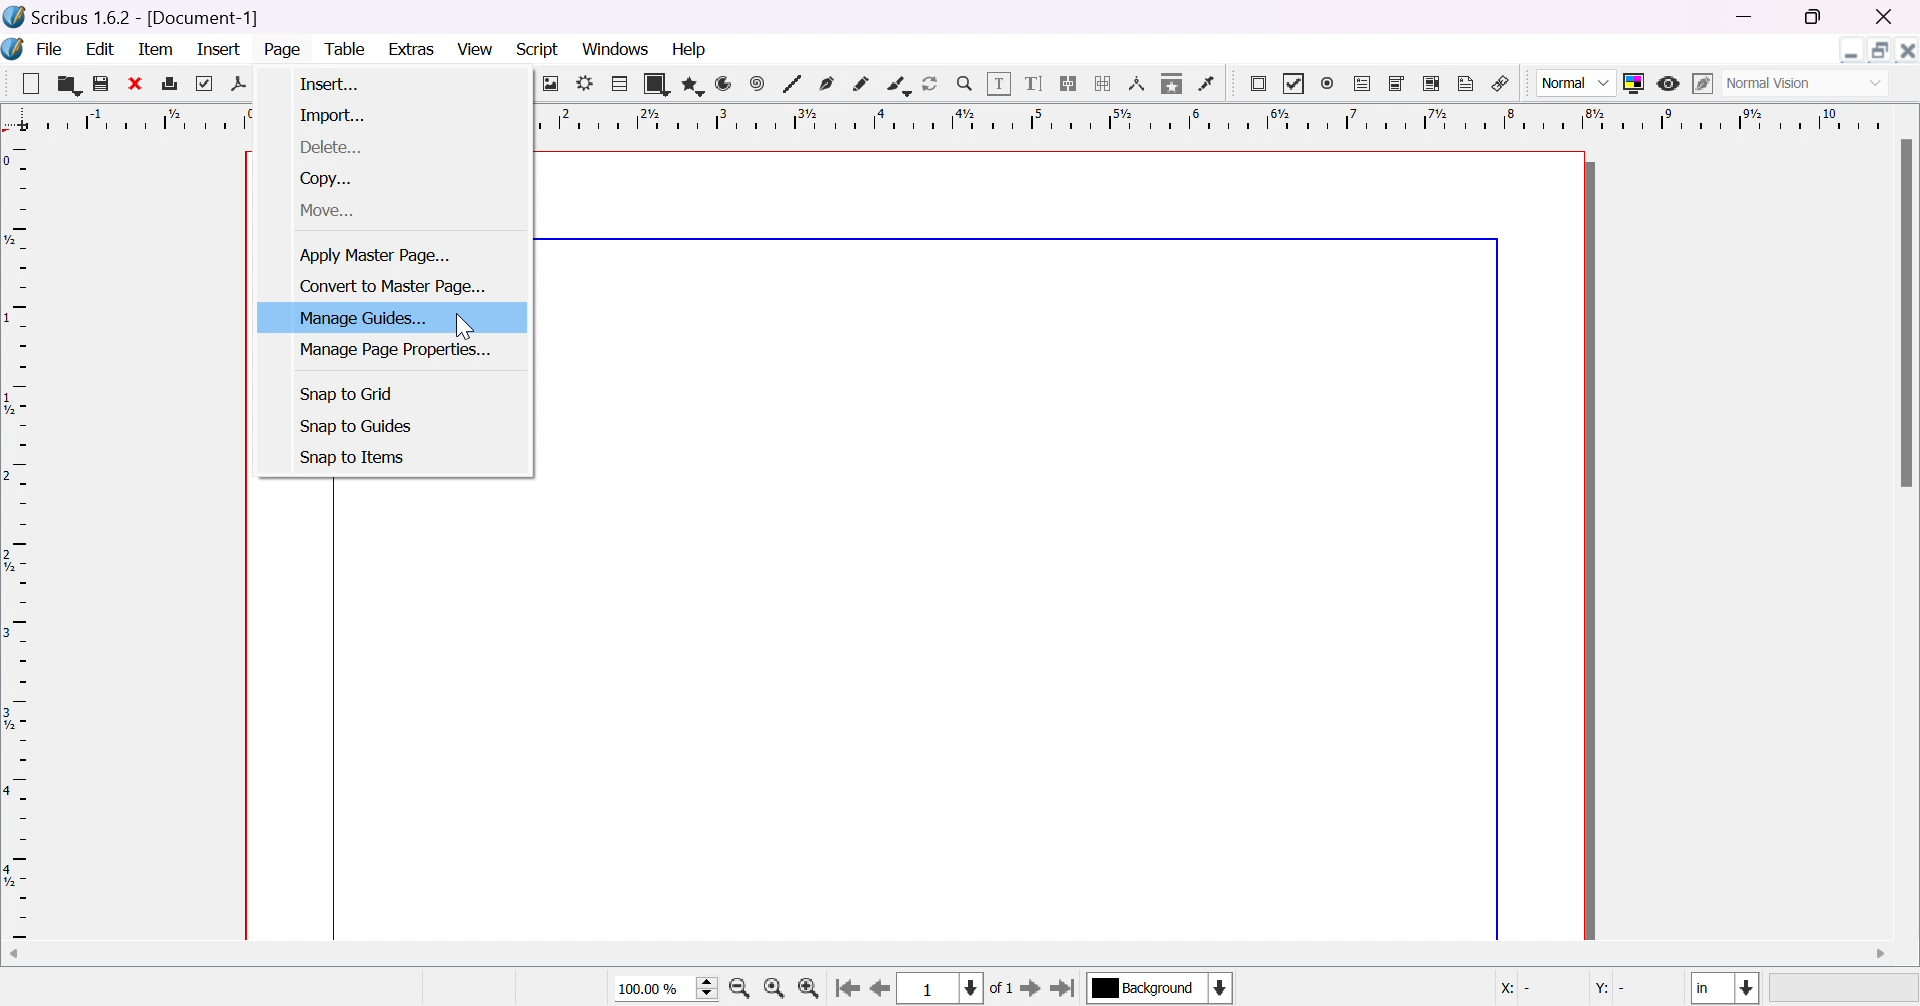  Describe the element at coordinates (373, 255) in the screenshot. I see `apply master page` at that location.